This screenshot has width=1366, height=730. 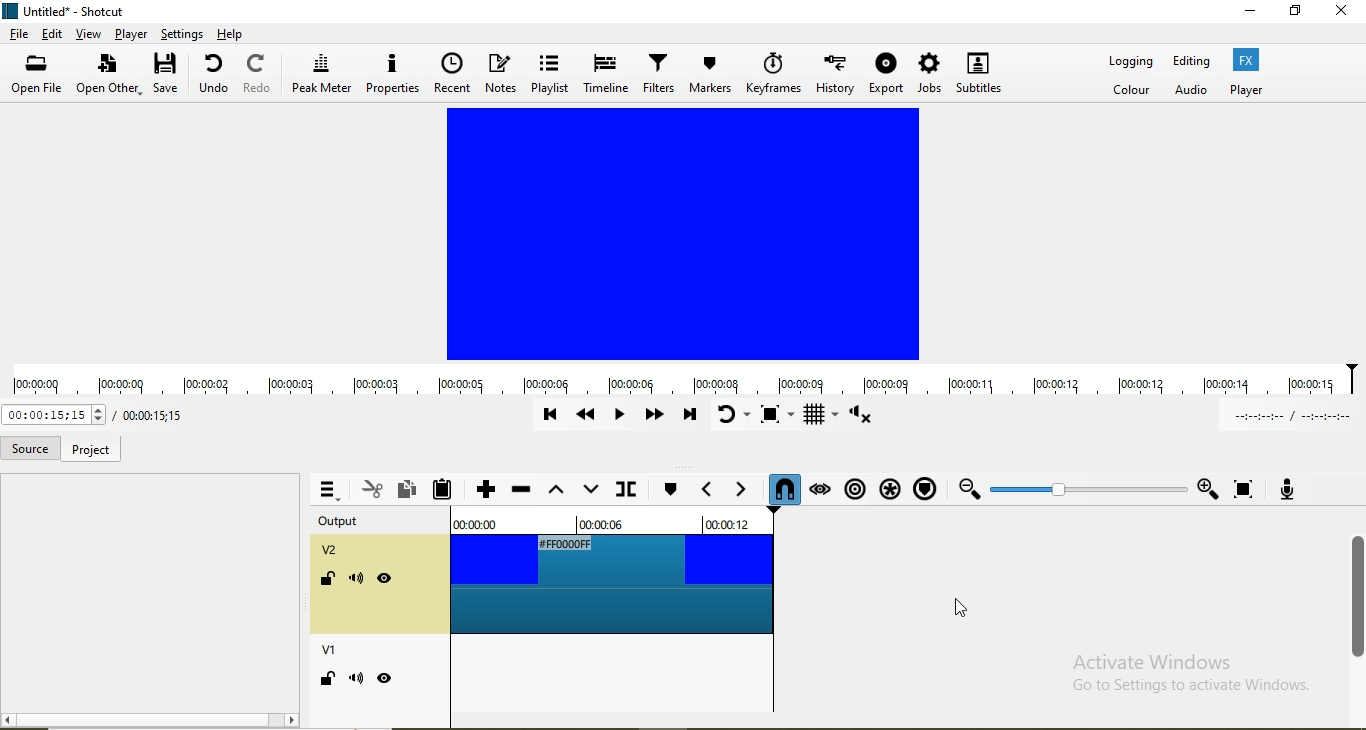 What do you see at coordinates (371, 488) in the screenshot?
I see `Cut` at bounding box center [371, 488].